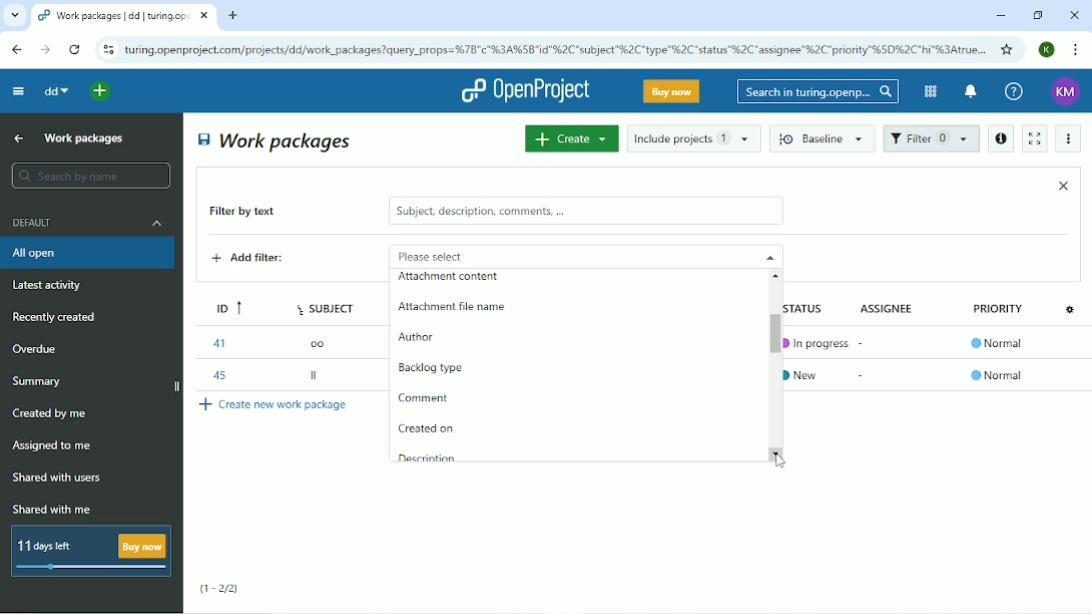  I want to click on ll, so click(316, 378).